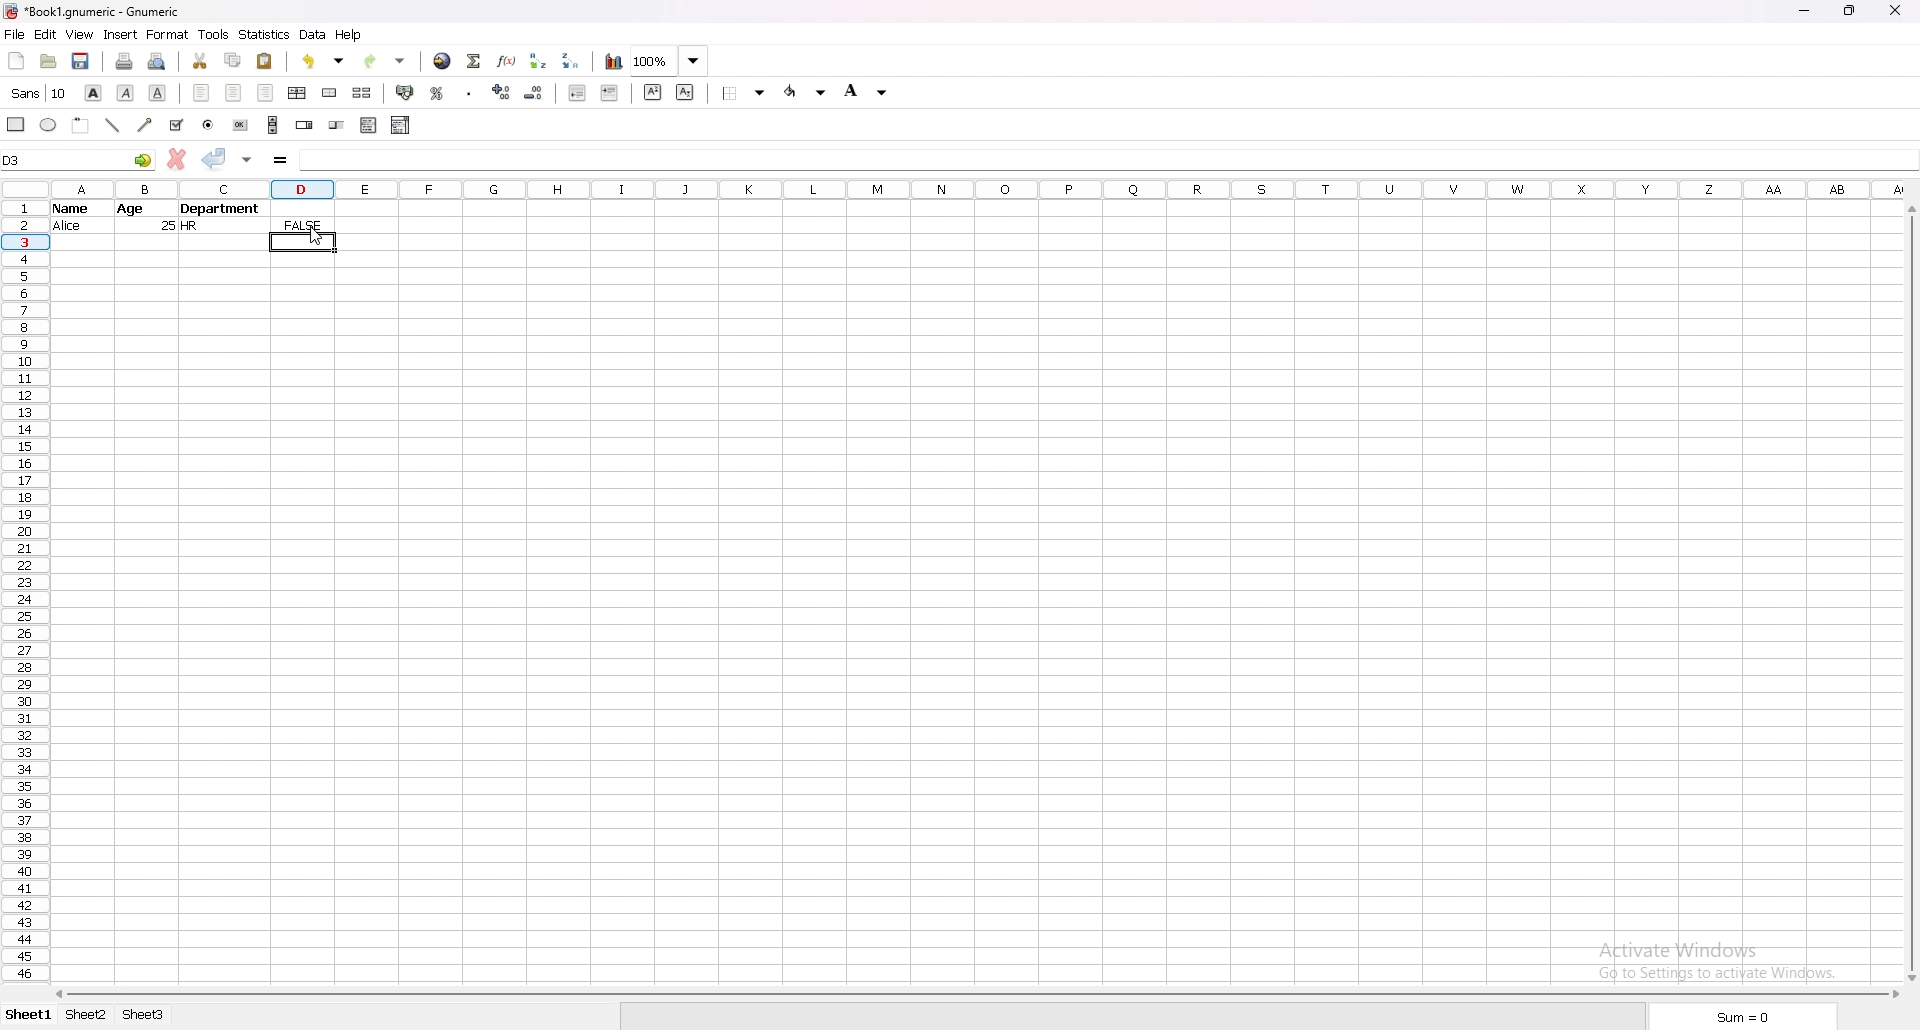 This screenshot has height=1030, width=1920. Describe the element at coordinates (330, 94) in the screenshot. I see `merge cells` at that location.